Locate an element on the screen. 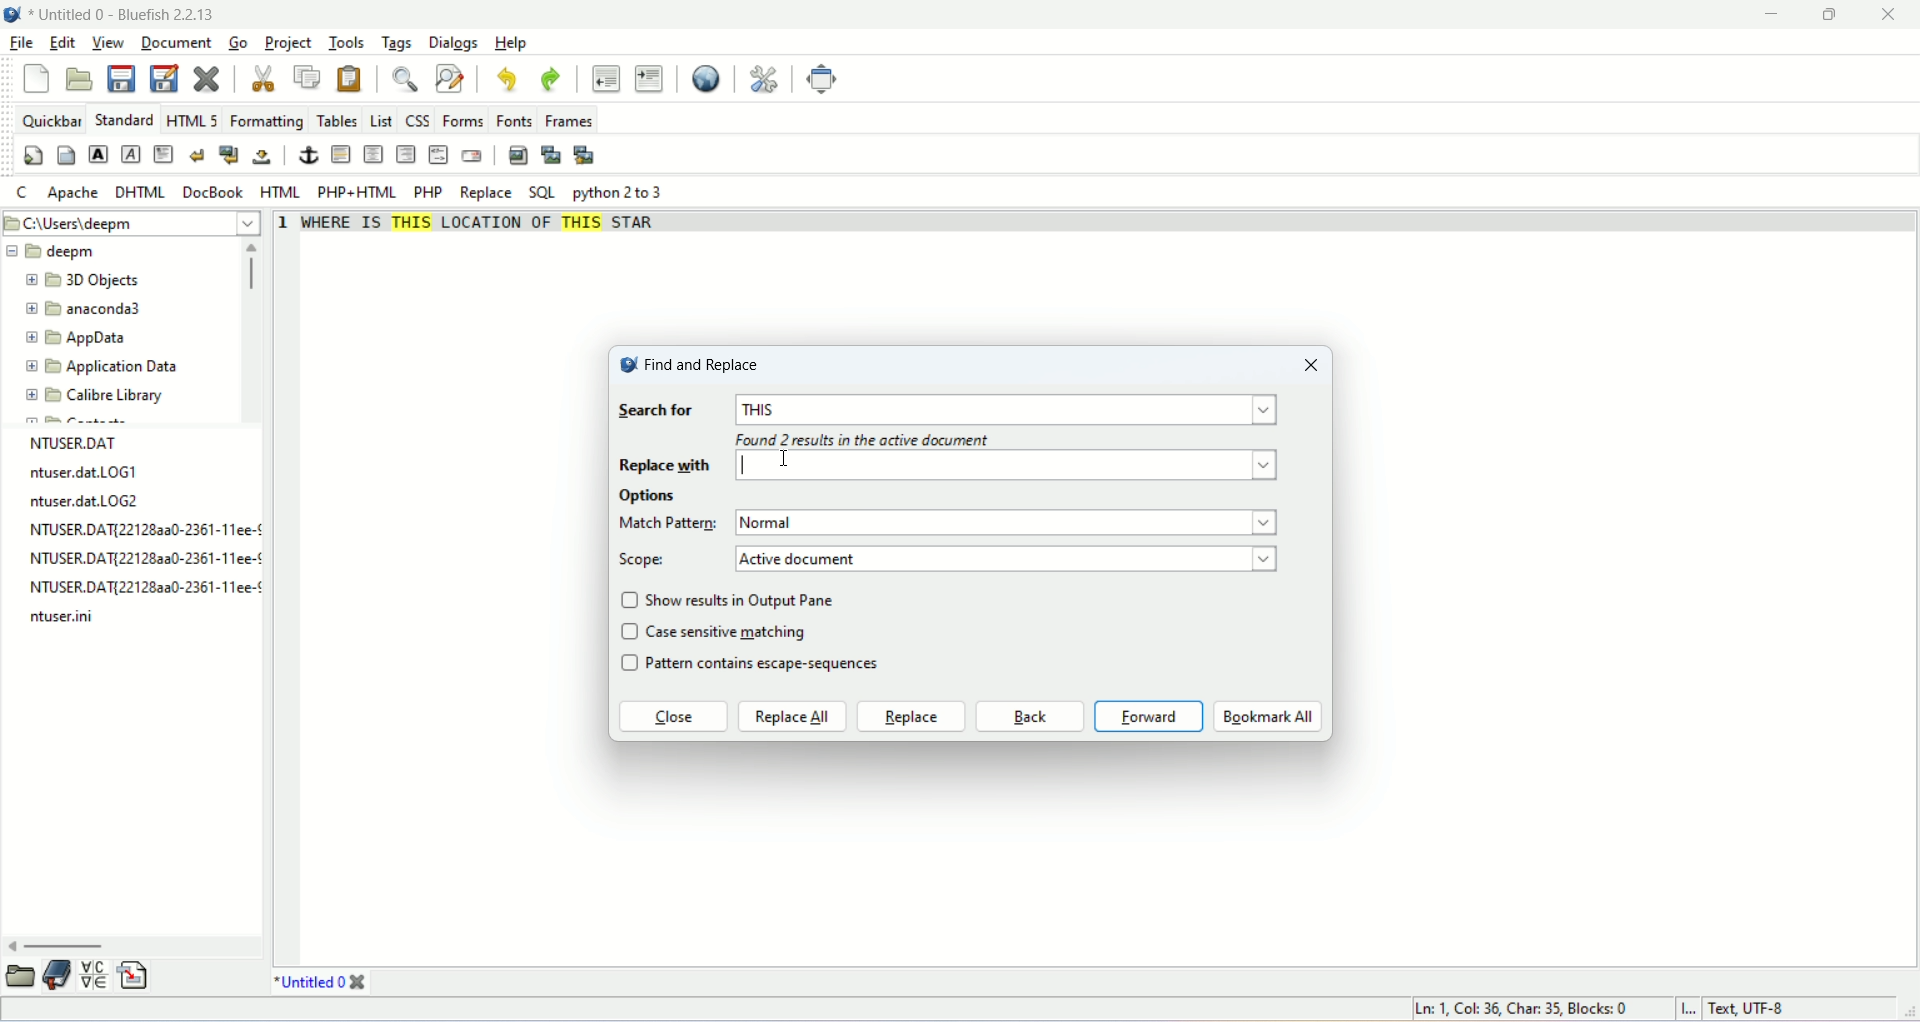 This screenshot has height=1022, width=1920. quick settings is located at coordinates (33, 156).